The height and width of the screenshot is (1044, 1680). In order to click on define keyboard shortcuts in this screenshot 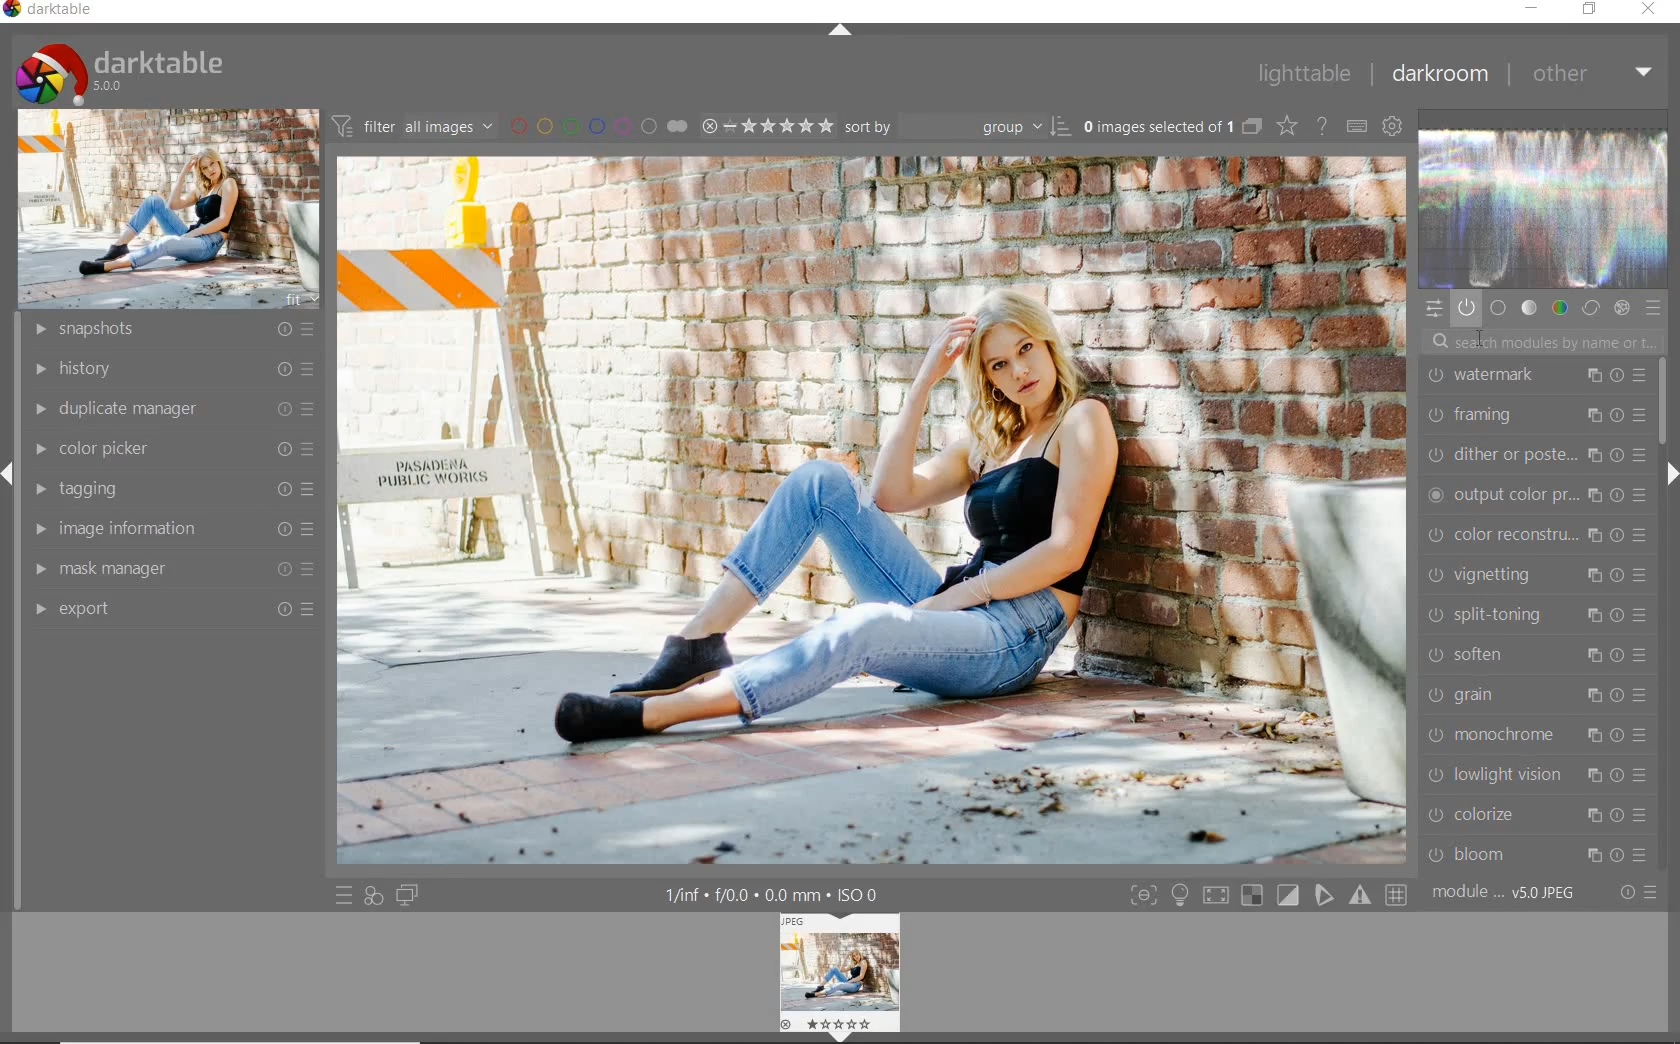, I will do `click(1355, 125)`.